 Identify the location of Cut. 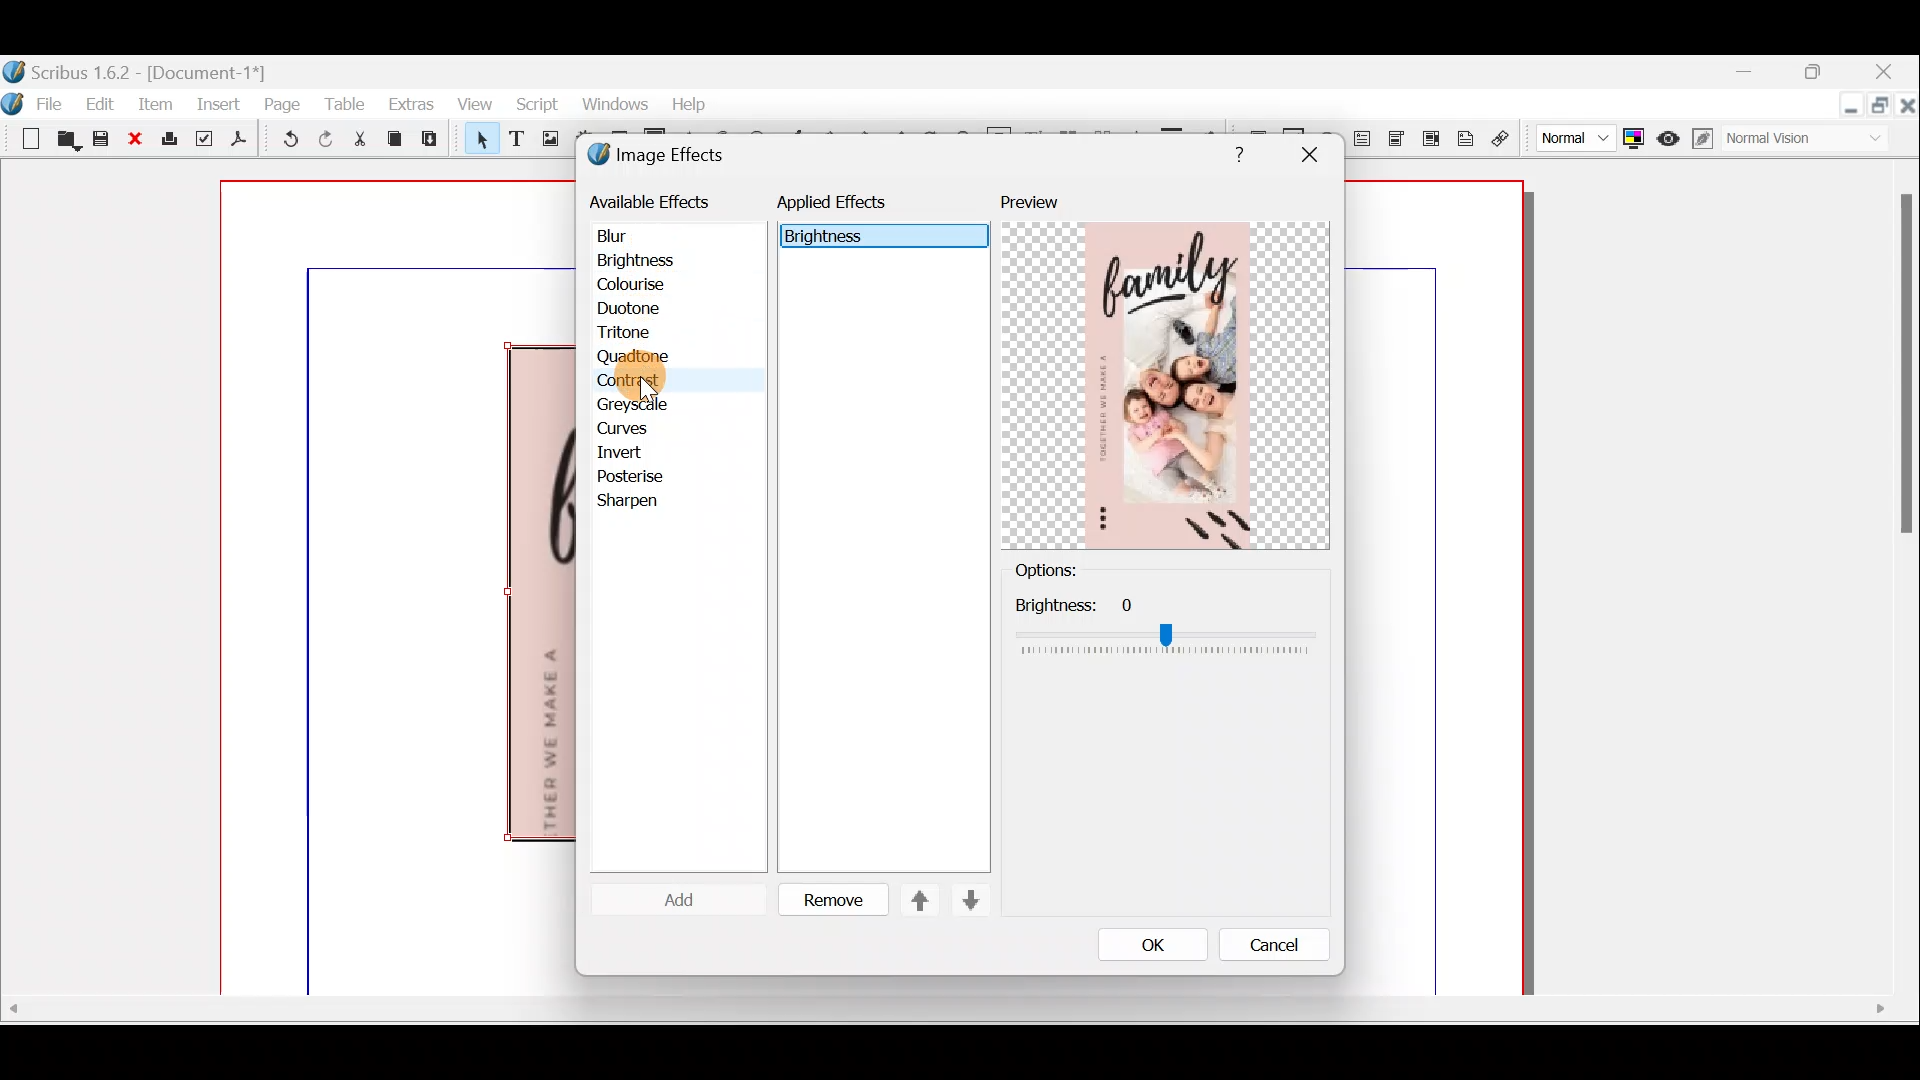
(359, 142).